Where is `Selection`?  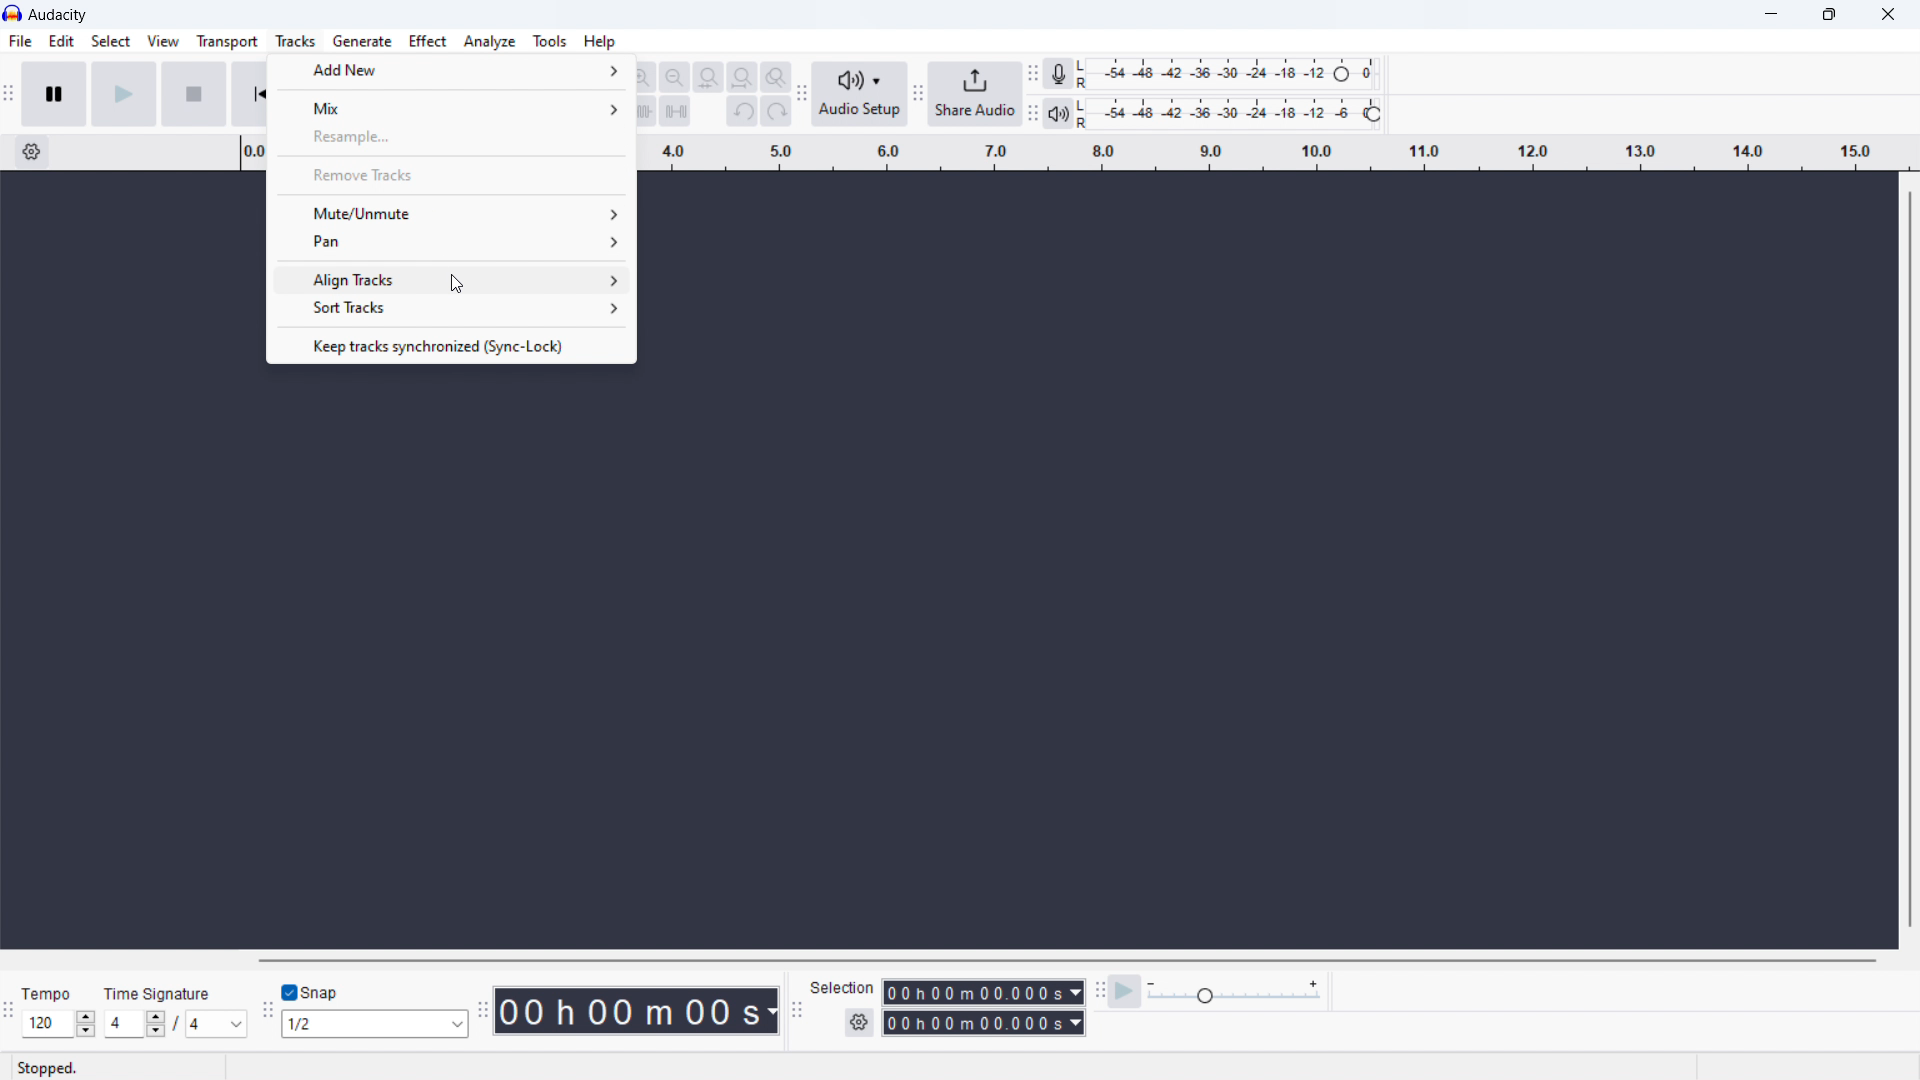
Selection is located at coordinates (843, 987).